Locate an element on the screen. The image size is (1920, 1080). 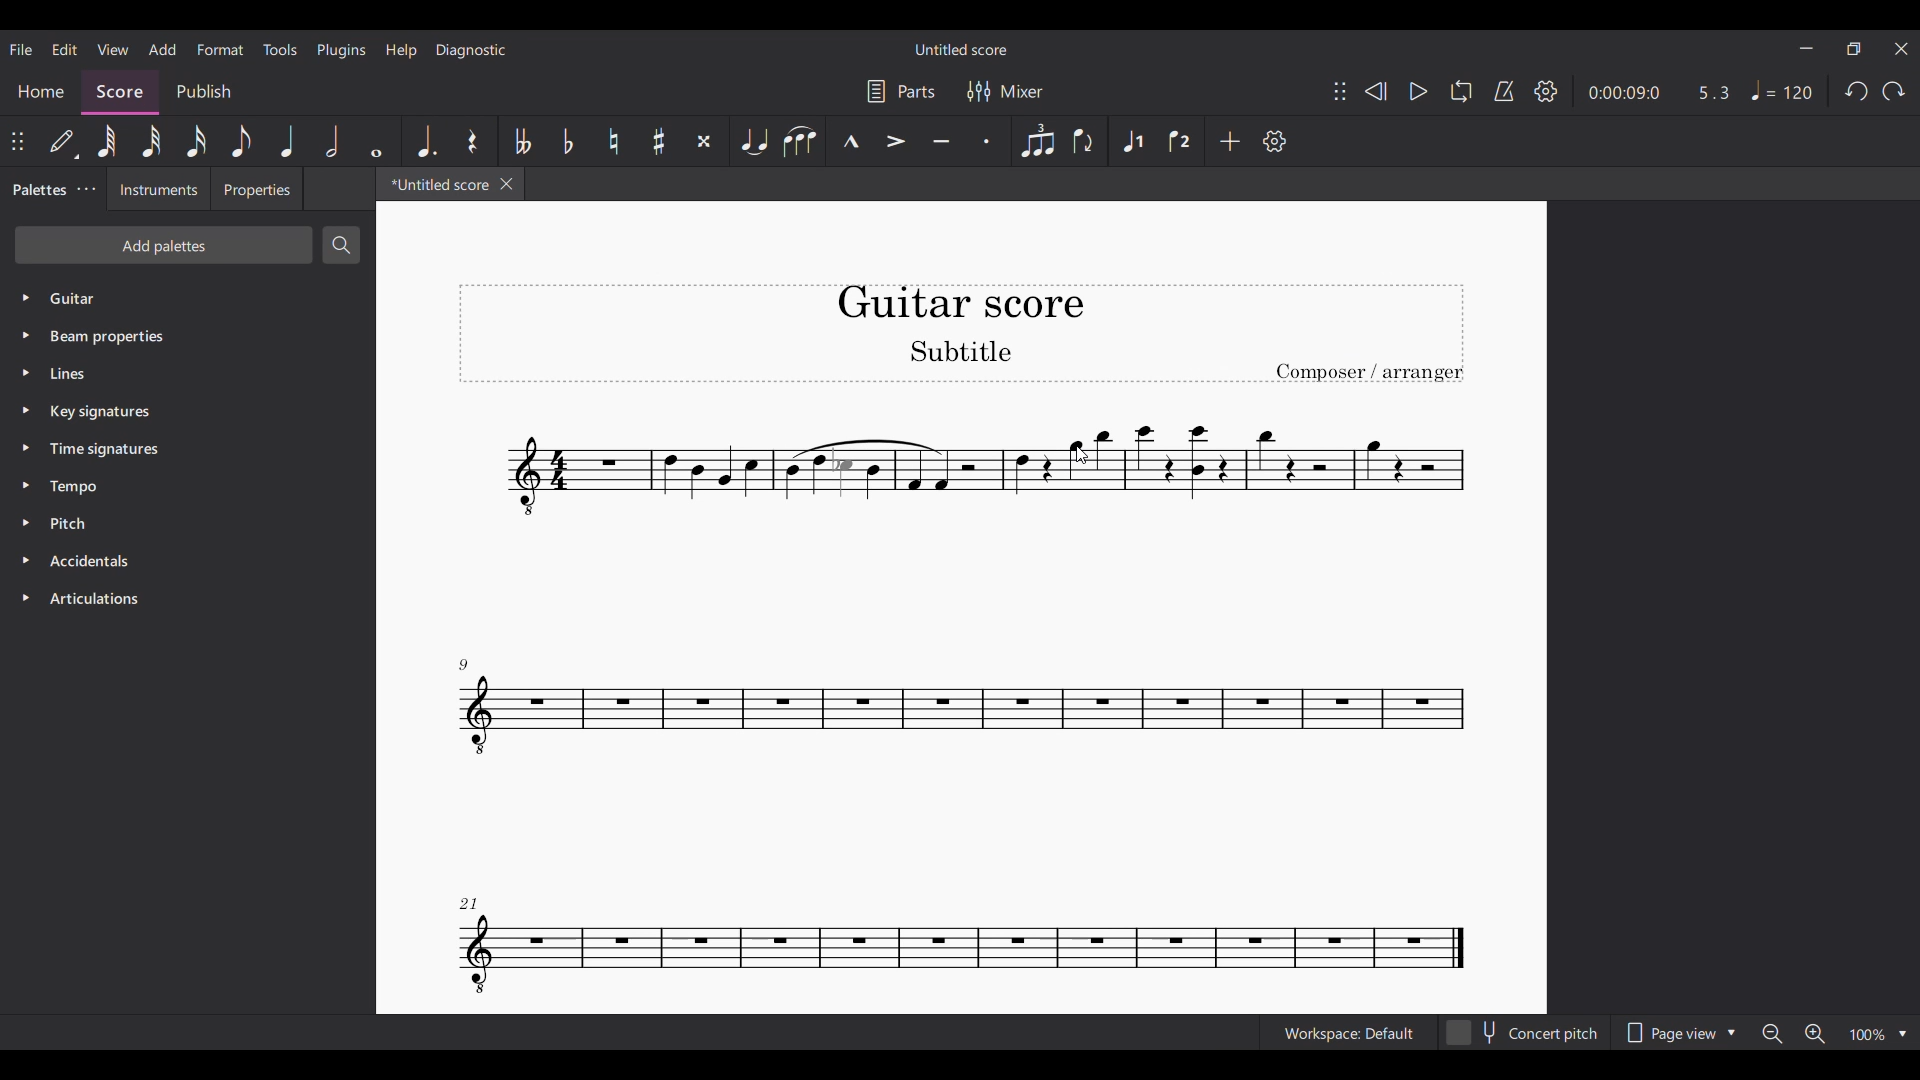
Change position is located at coordinates (1340, 91).